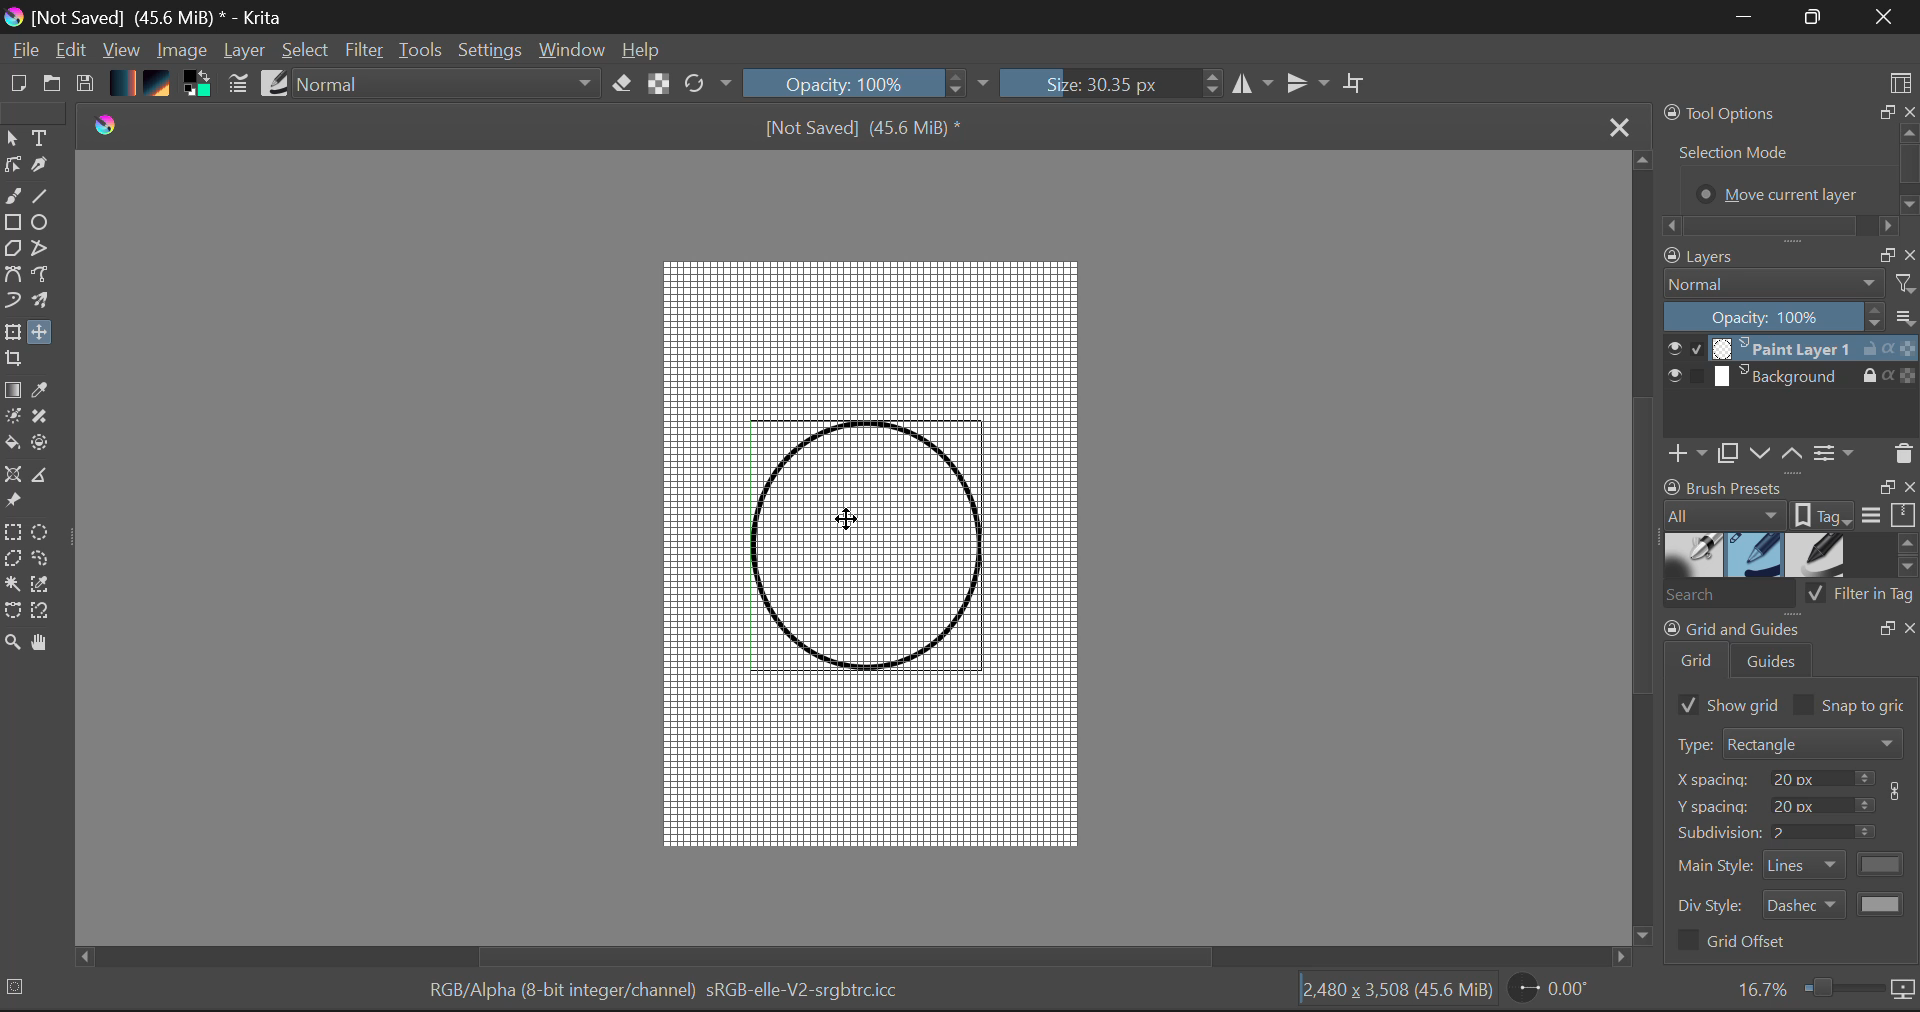  Describe the element at coordinates (1398, 994) in the screenshot. I see `Document Dimensions` at that location.